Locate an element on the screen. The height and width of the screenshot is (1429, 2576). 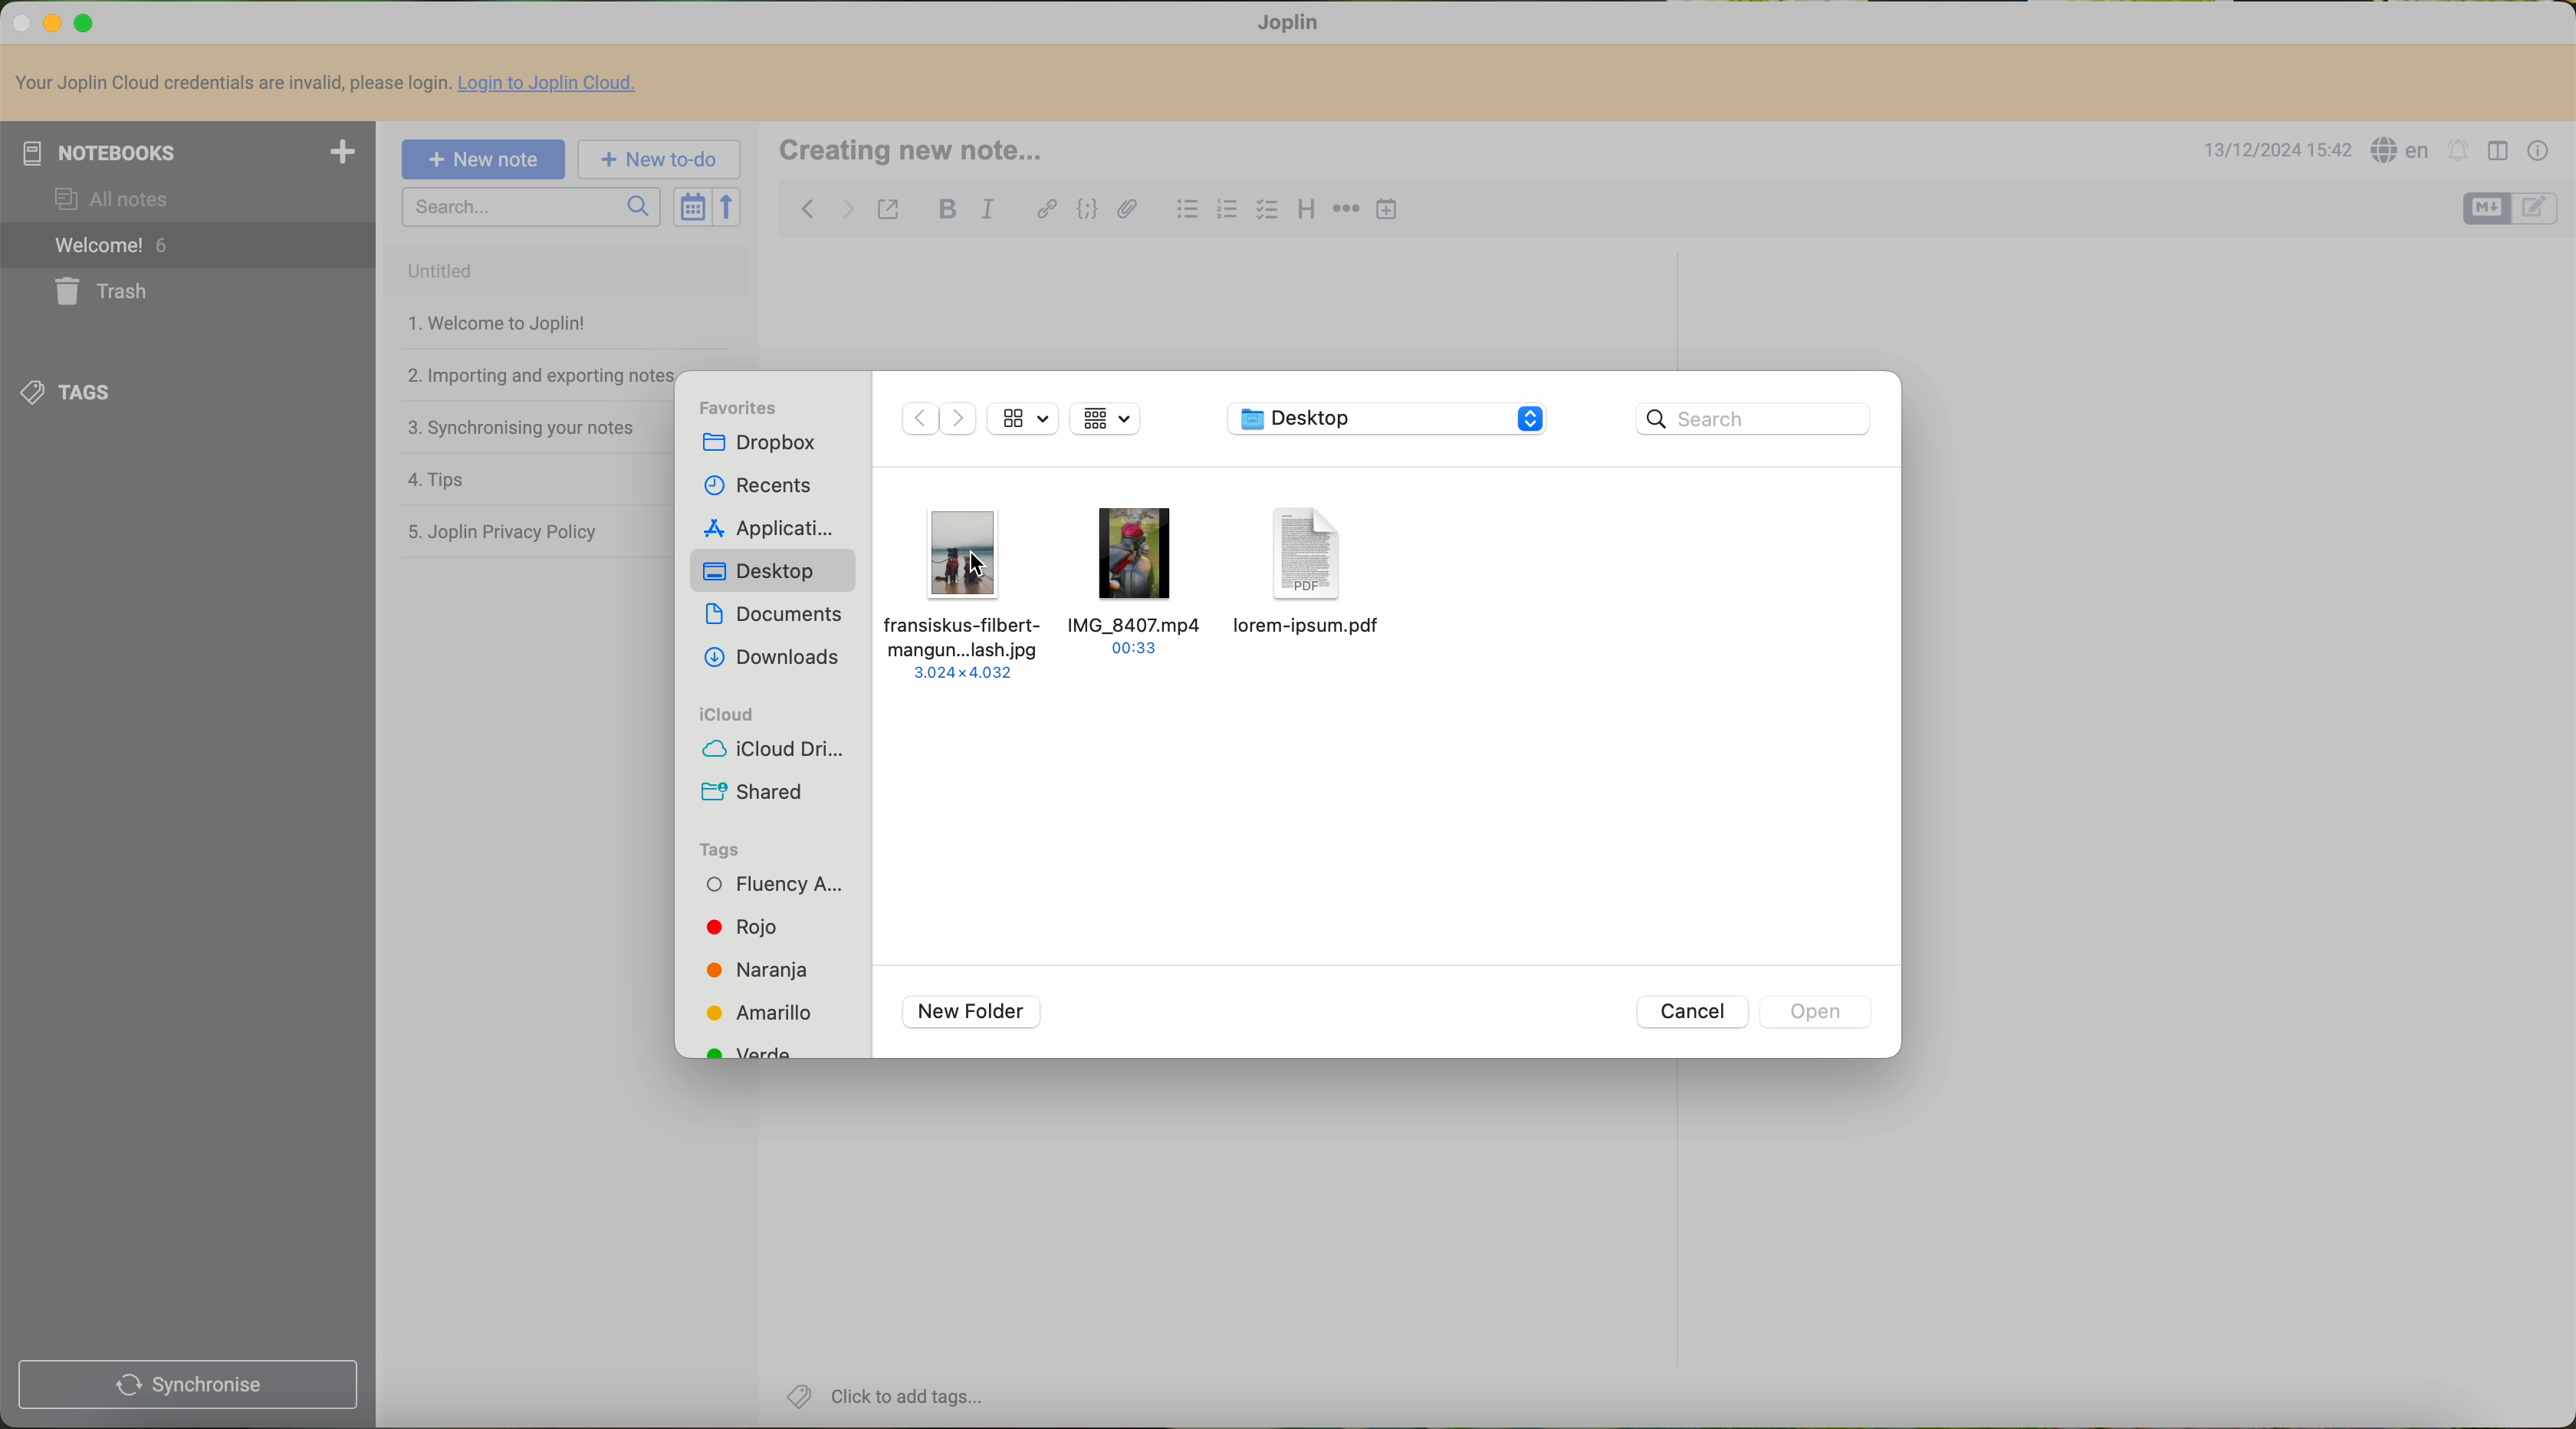
dropbox is located at coordinates (765, 441).